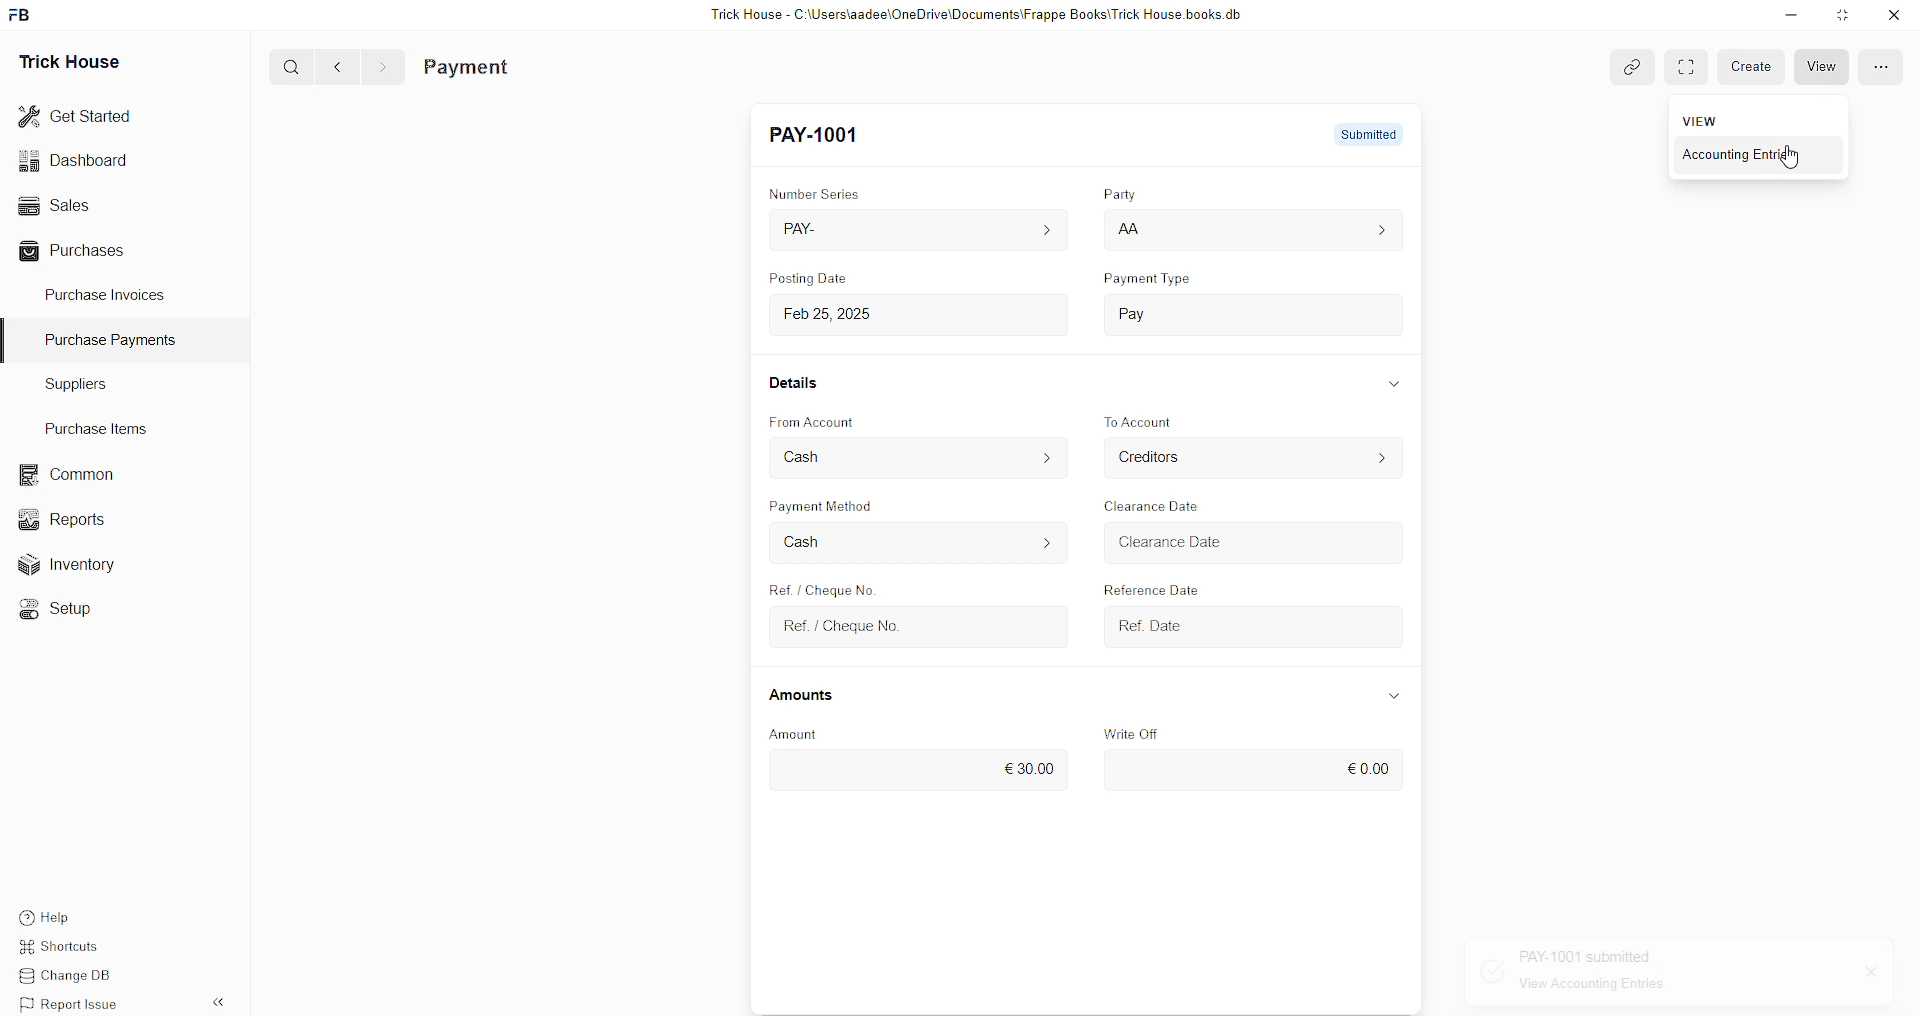 The image size is (1920, 1016). What do you see at coordinates (284, 65) in the screenshot?
I see `Q` at bounding box center [284, 65].